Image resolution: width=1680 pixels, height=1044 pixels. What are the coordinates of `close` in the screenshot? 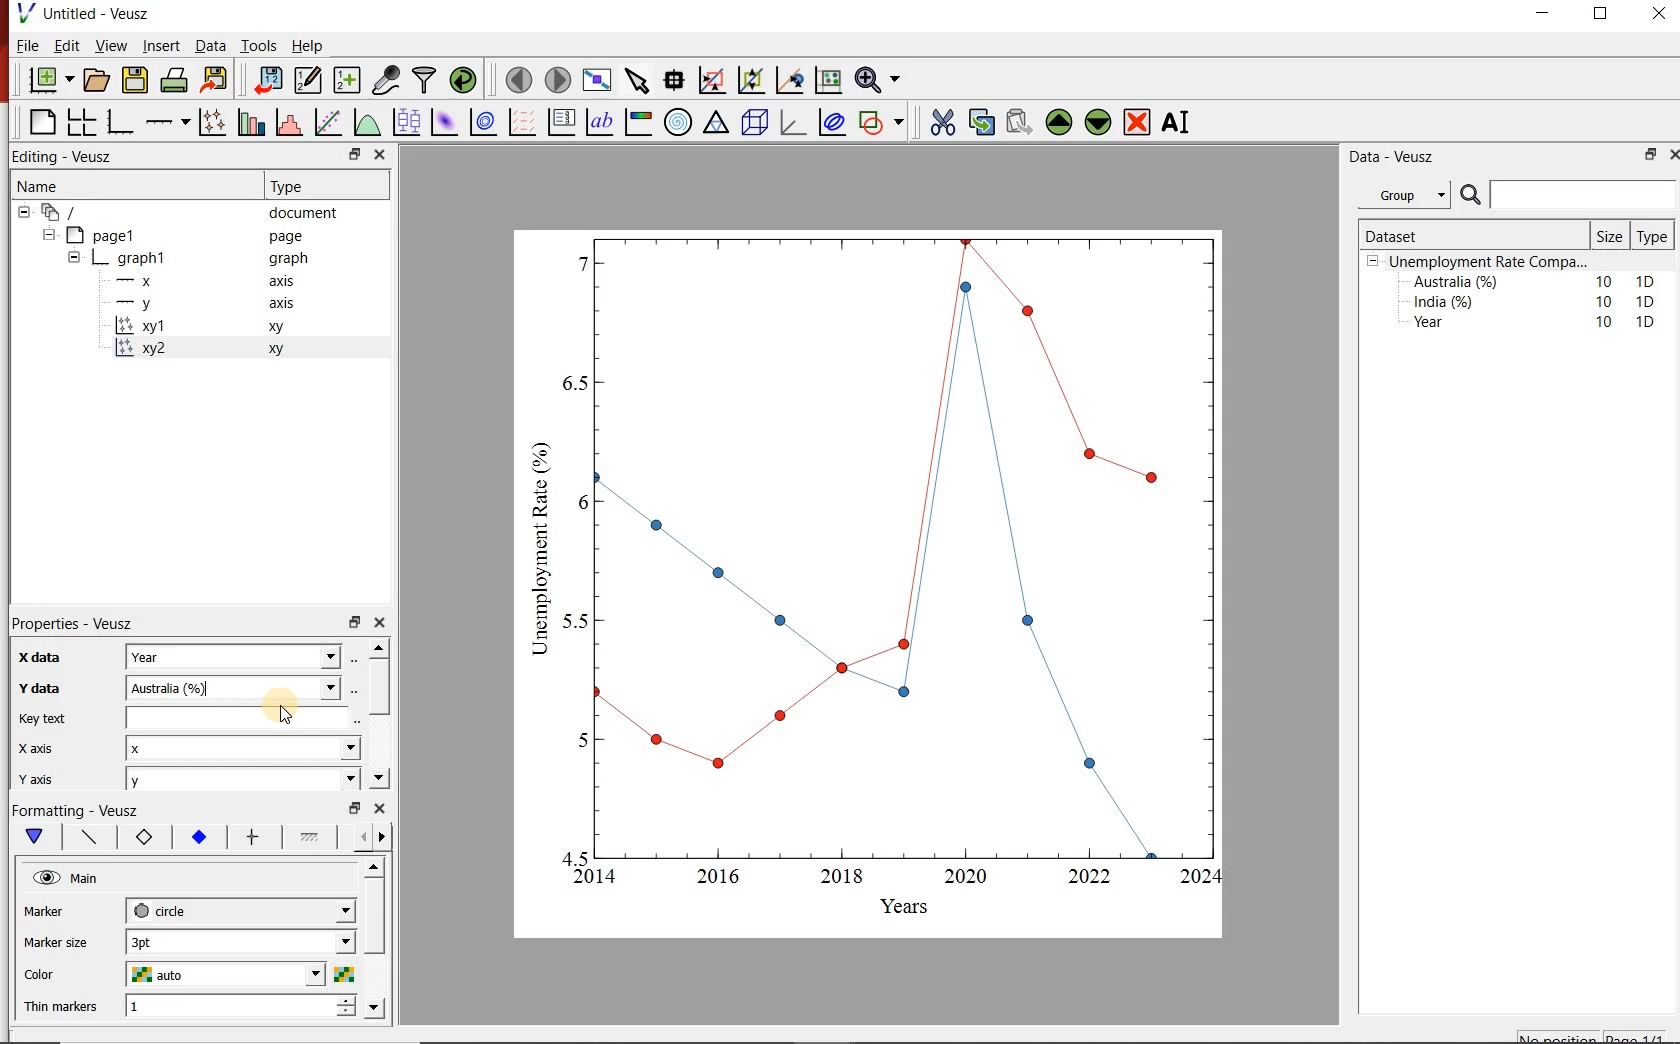 It's located at (1674, 153).